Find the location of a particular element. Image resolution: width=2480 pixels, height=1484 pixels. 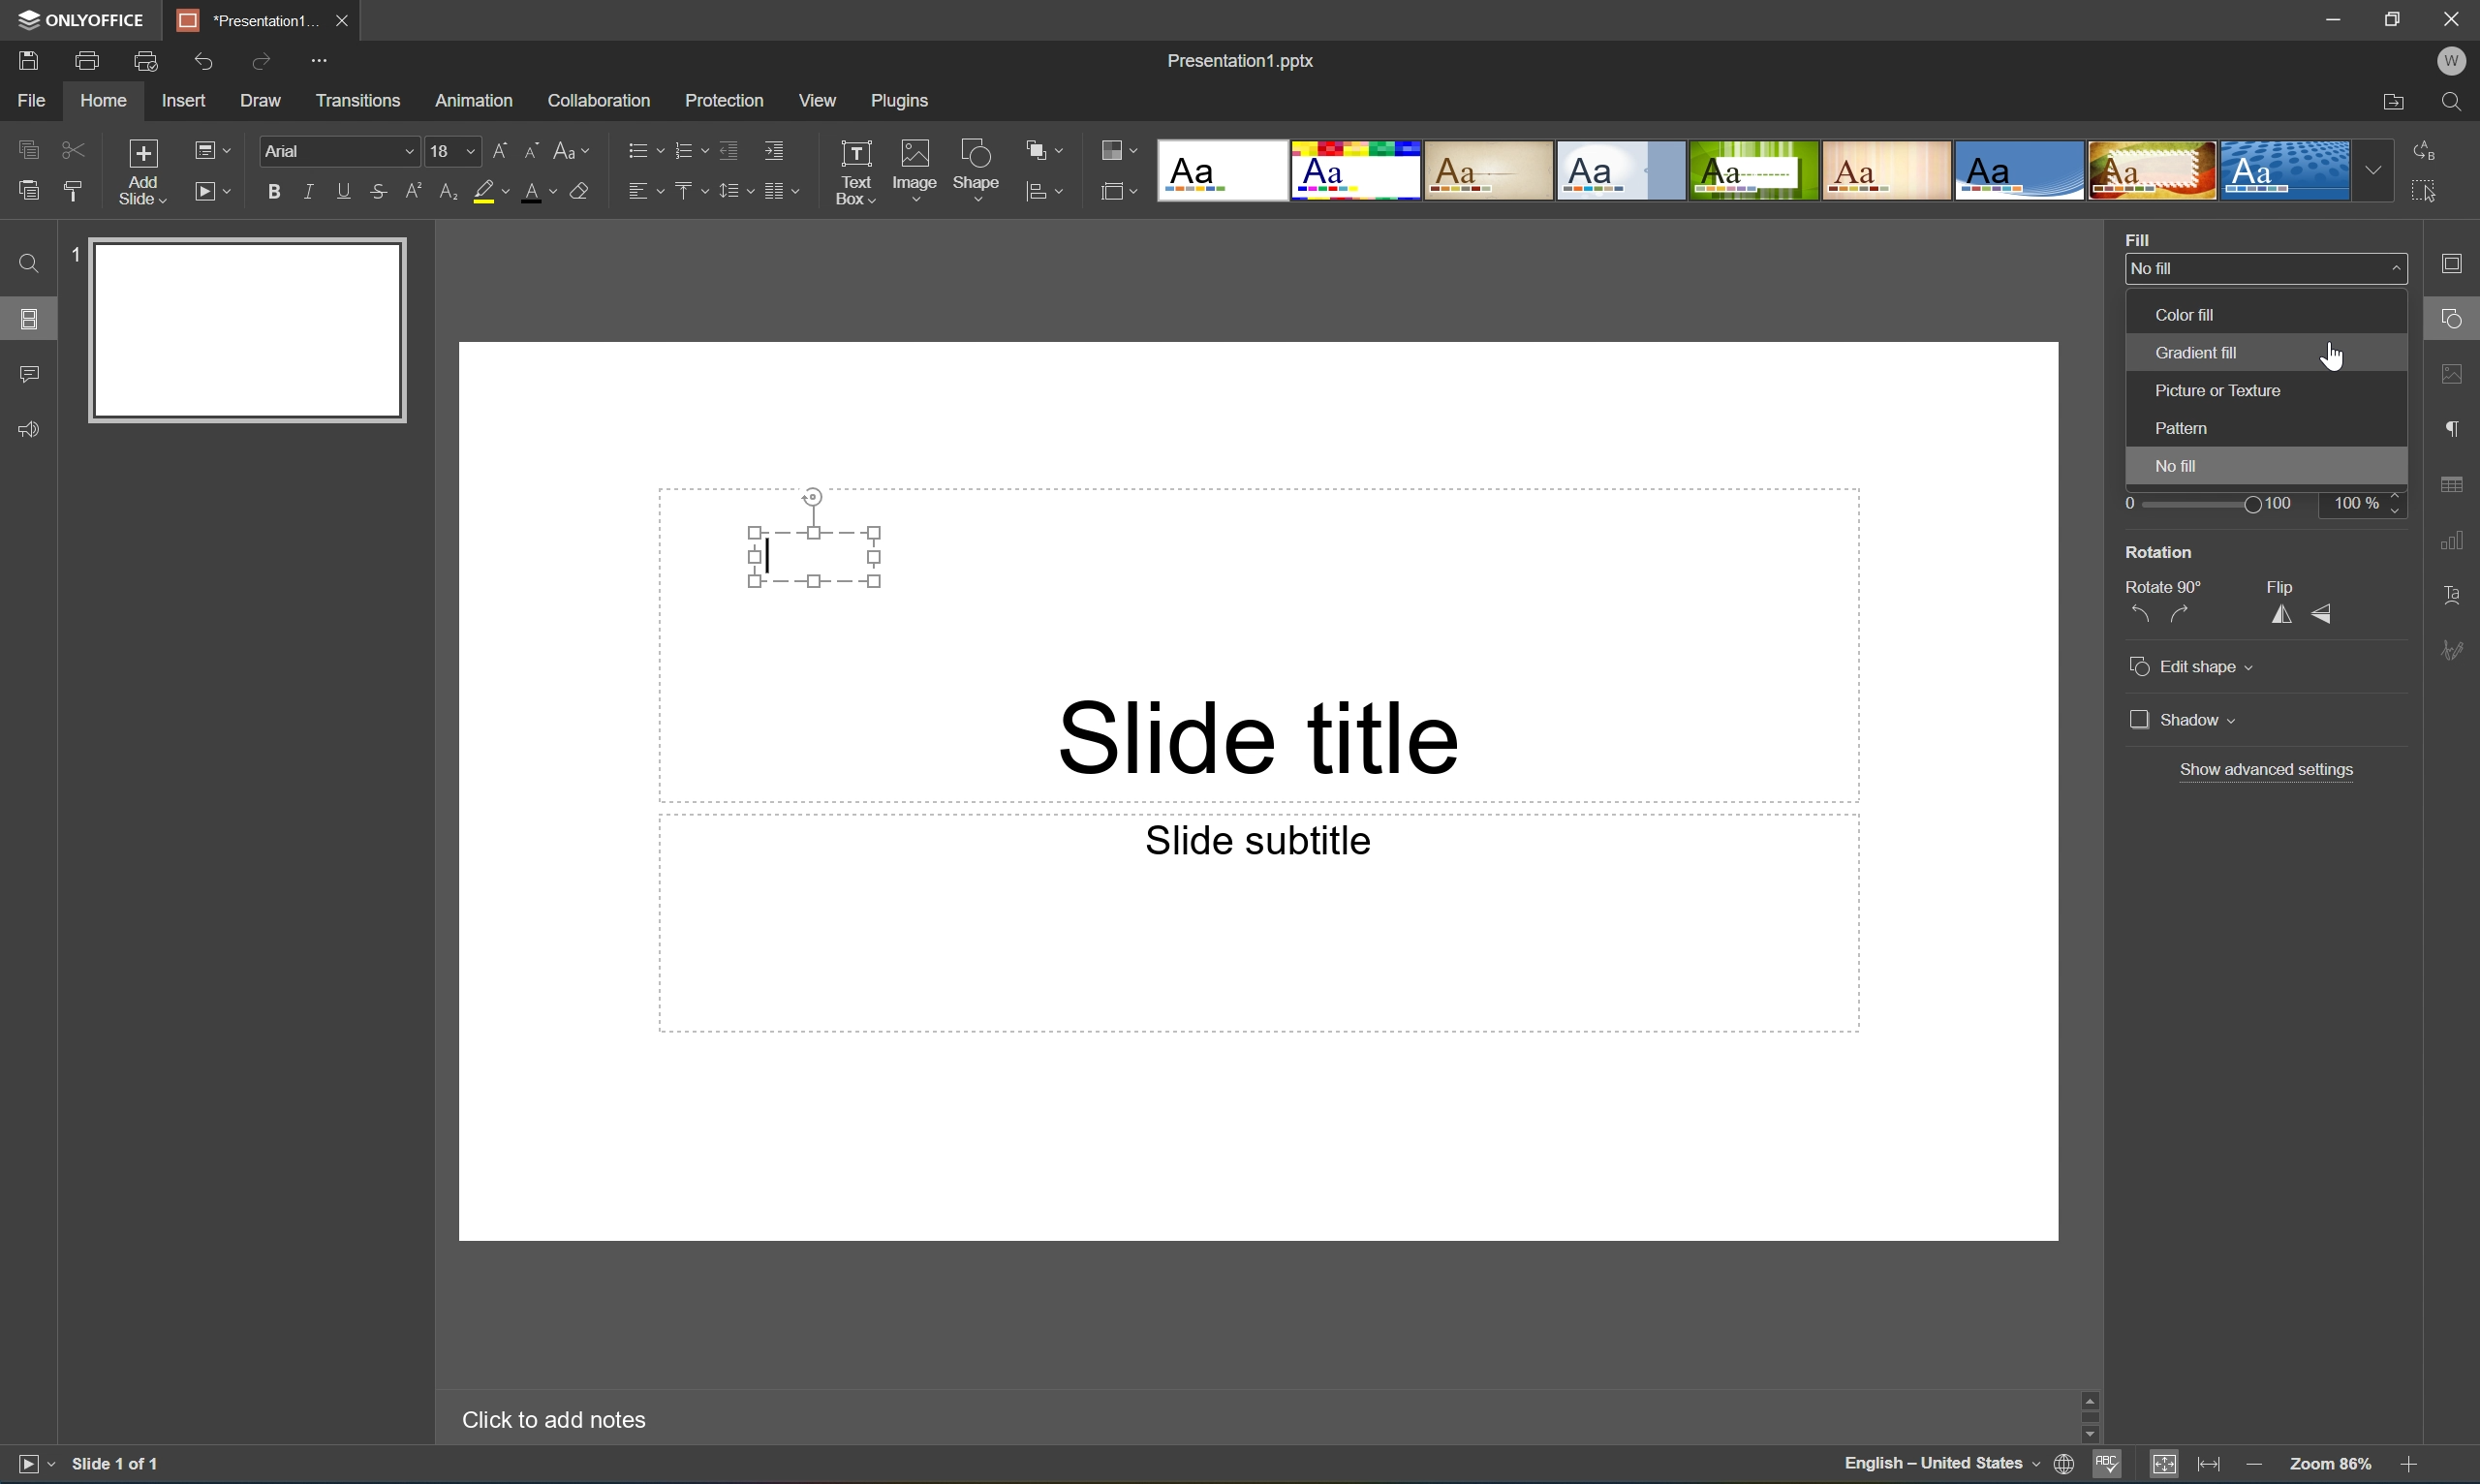

Replace is located at coordinates (2424, 147).